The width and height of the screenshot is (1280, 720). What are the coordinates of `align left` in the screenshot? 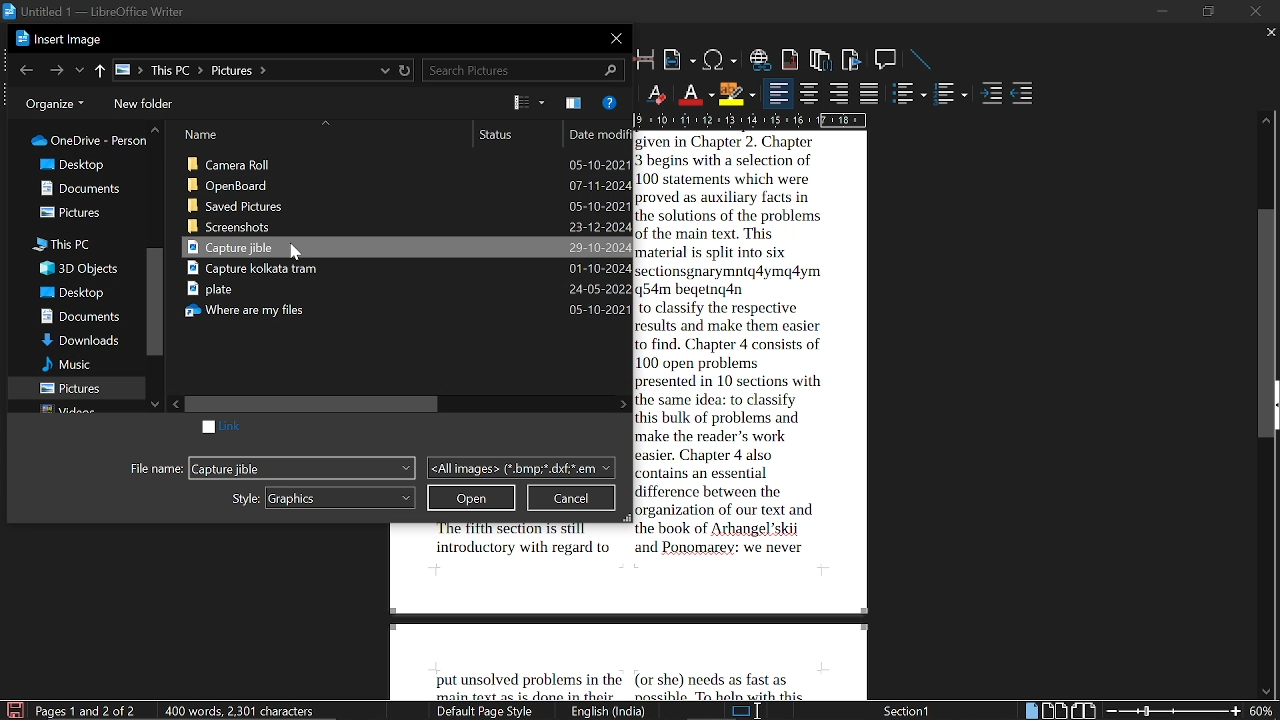 It's located at (777, 93).